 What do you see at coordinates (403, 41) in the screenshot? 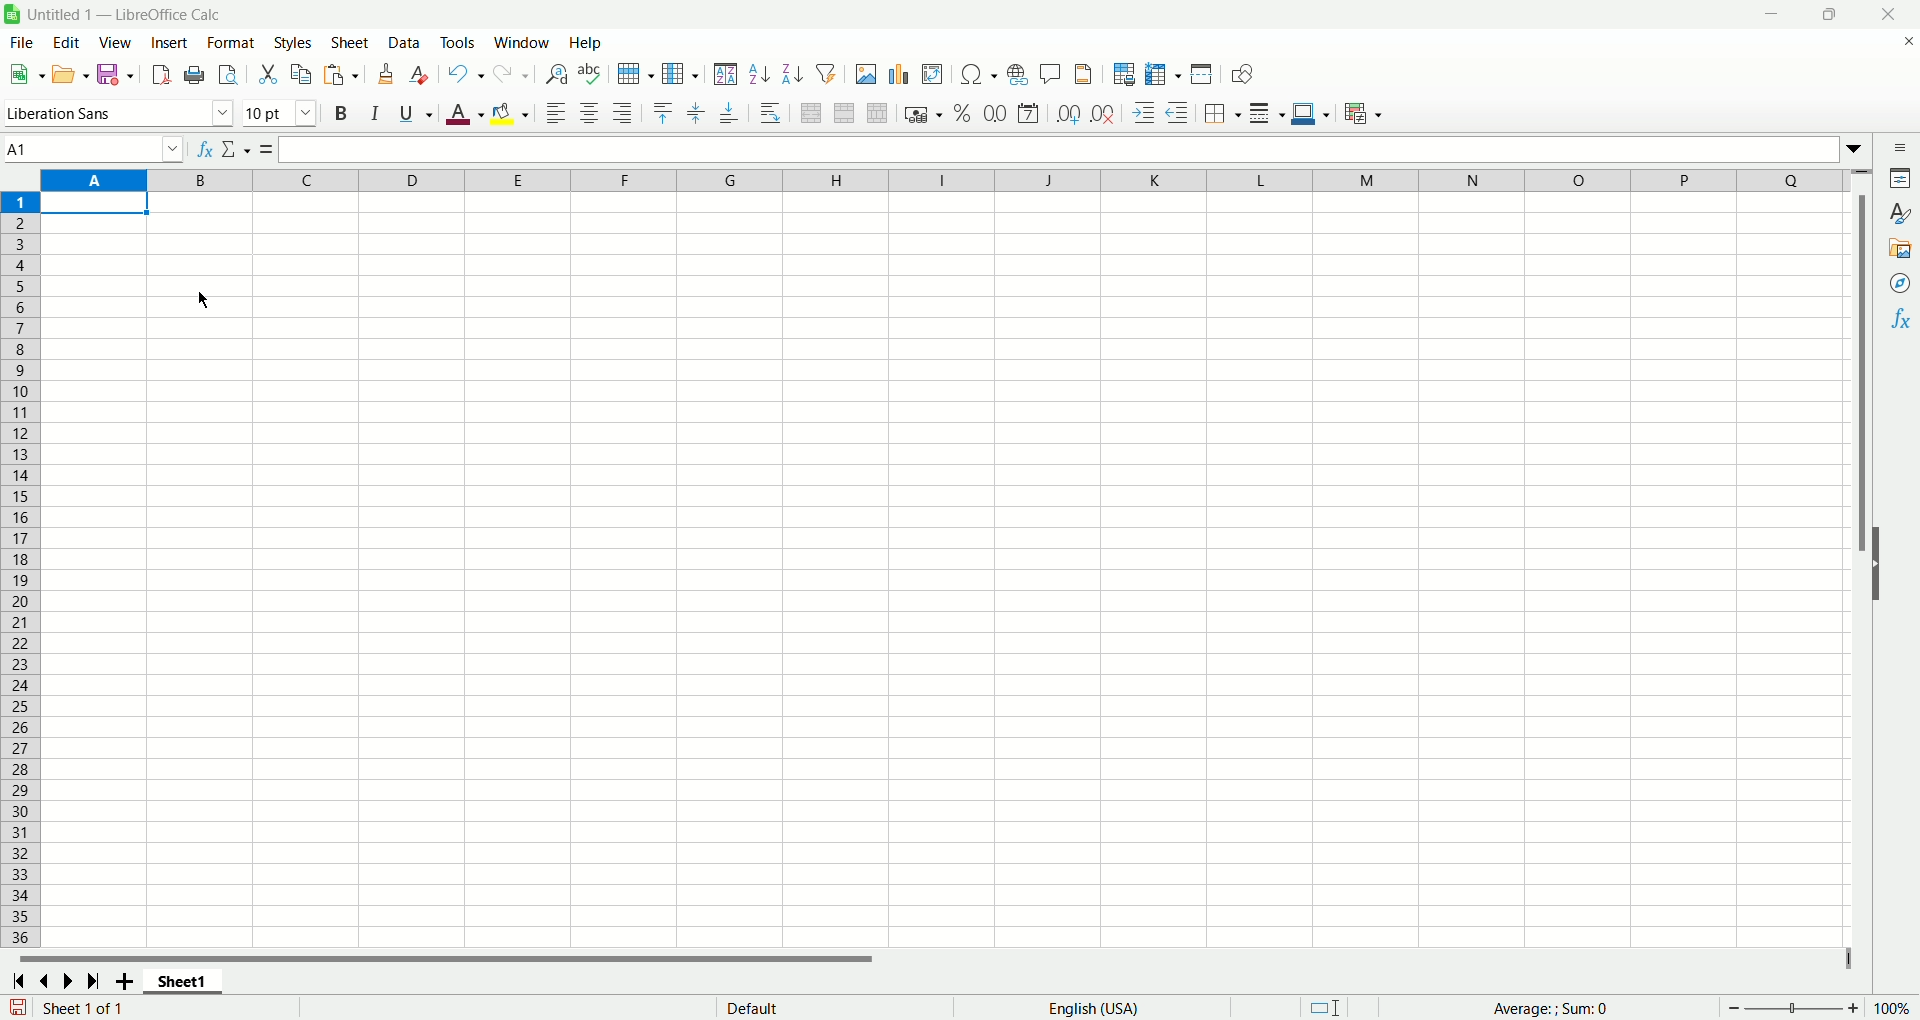
I see `data` at bounding box center [403, 41].